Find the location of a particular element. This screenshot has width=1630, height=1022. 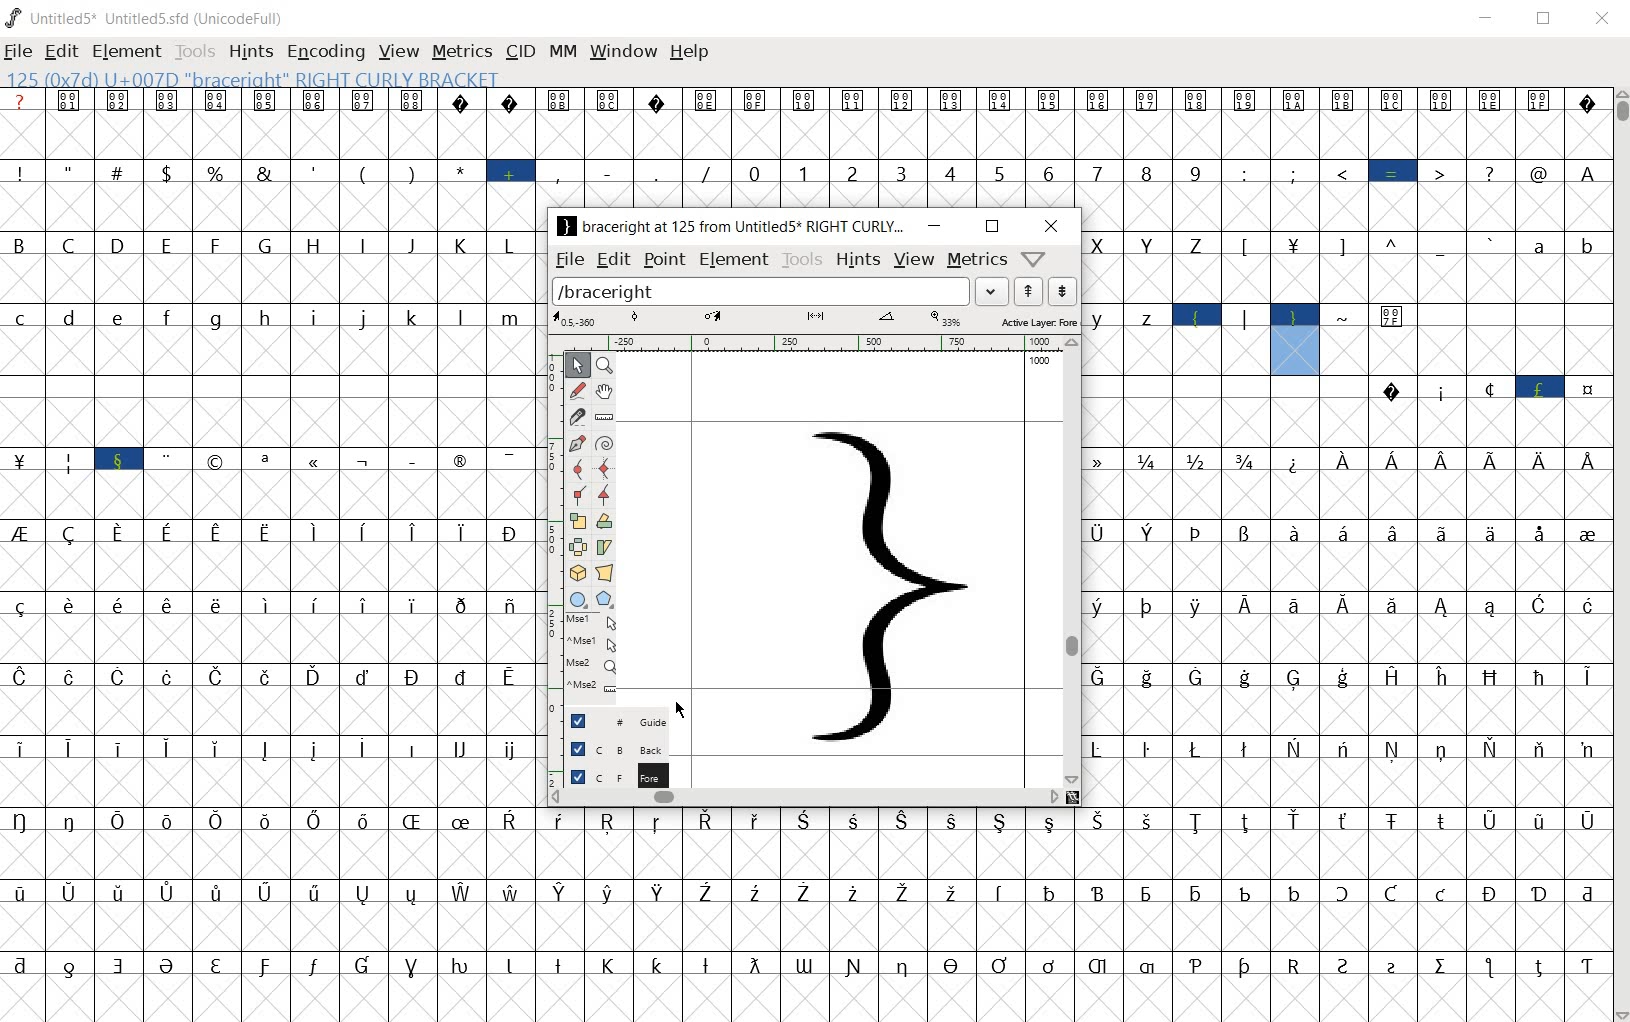

FILE is located at coordinates (19, 53).